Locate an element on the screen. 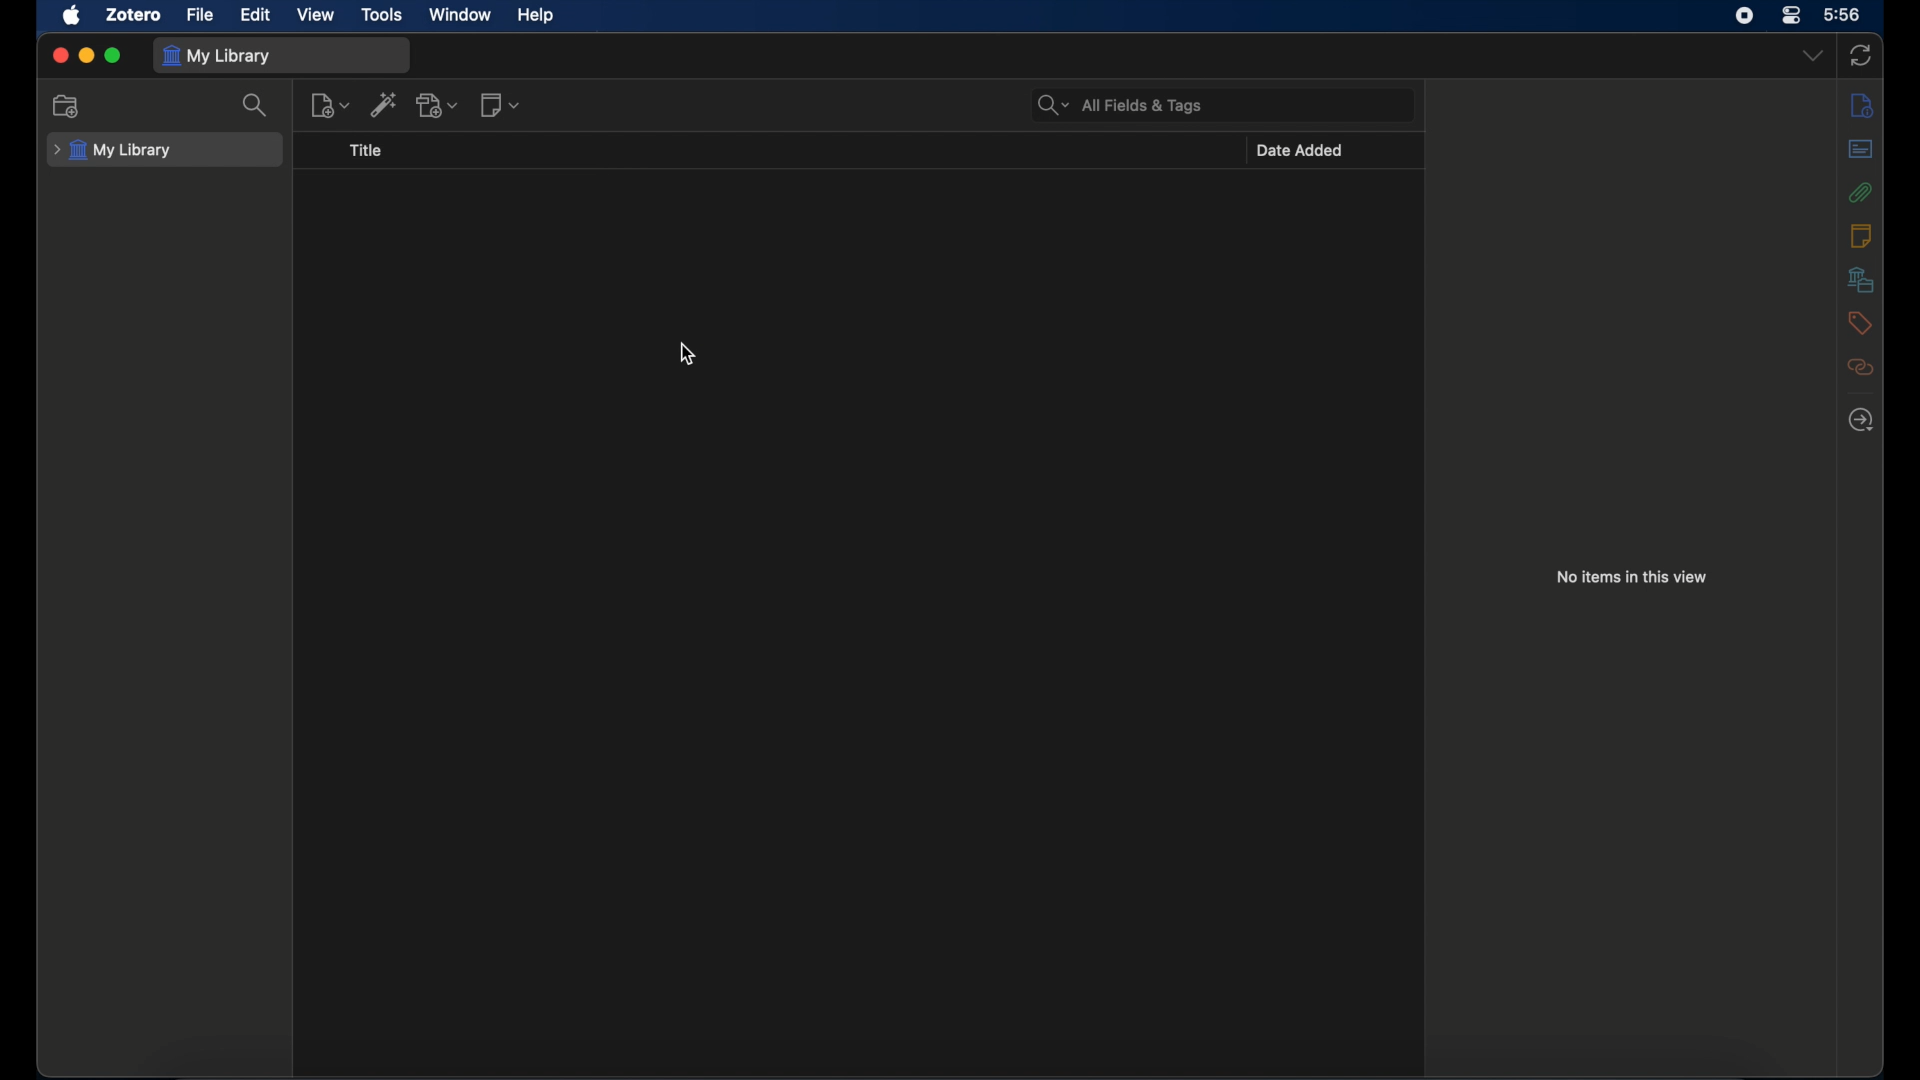  edit is located at coordinates (258, 14).